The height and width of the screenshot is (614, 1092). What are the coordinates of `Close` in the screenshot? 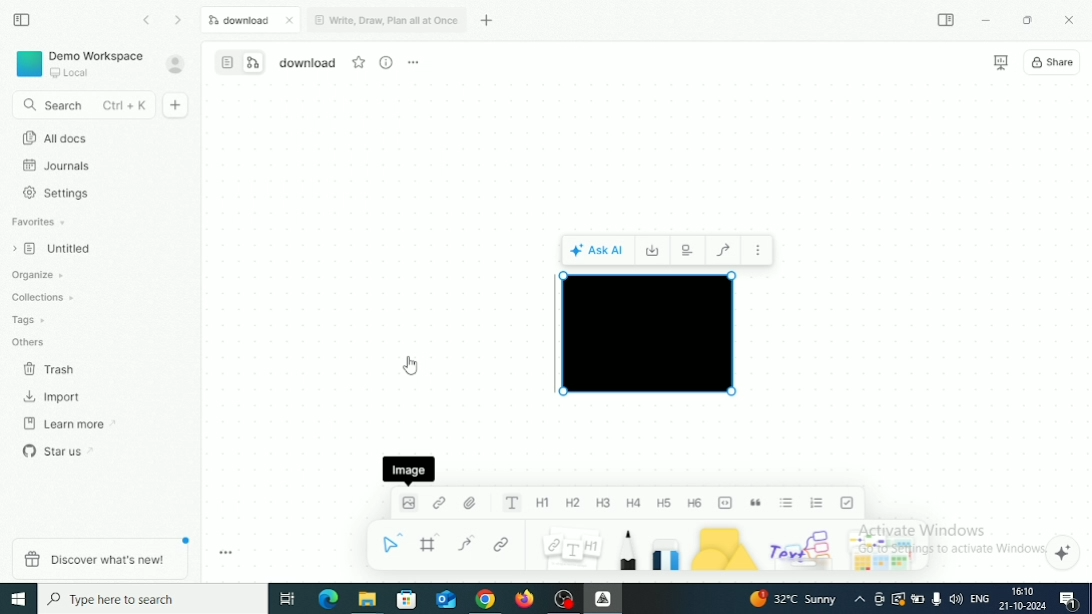 It's located at (1069, 21).